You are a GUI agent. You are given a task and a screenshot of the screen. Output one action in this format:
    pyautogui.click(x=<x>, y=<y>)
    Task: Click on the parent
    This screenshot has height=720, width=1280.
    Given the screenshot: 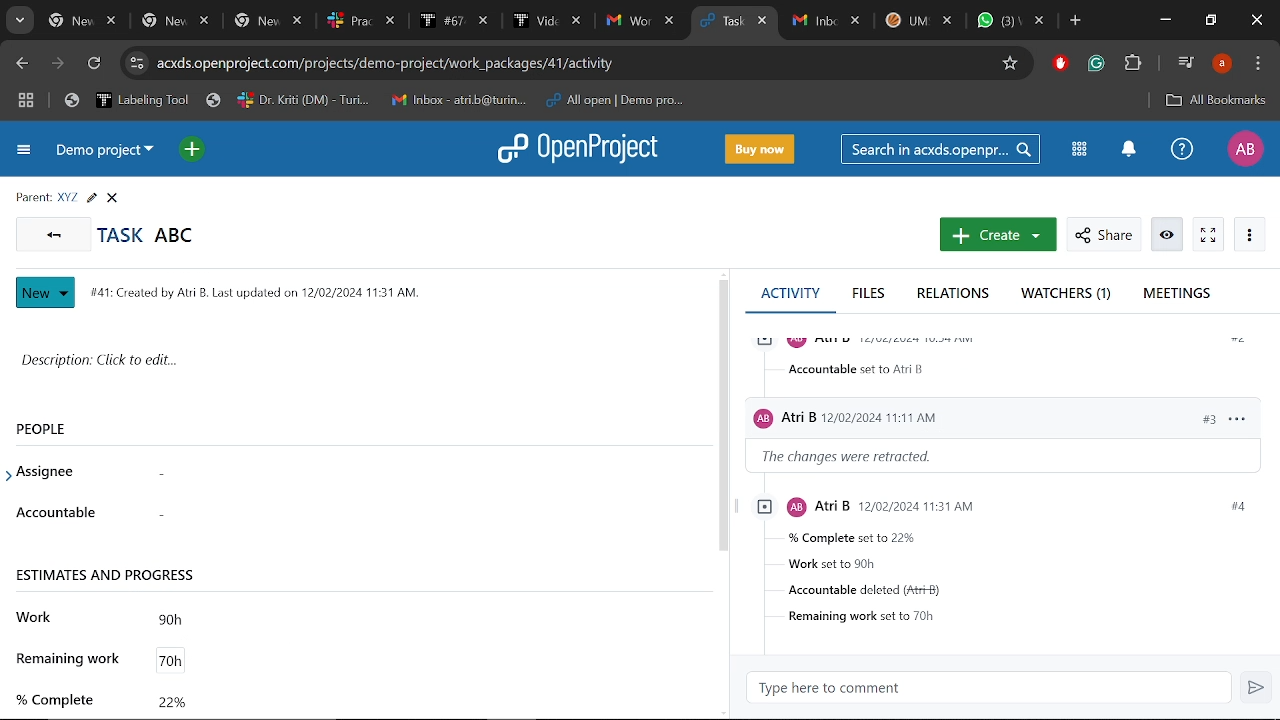 What is the action you would take?
    pyautogui.click(x=29, y=196)
    